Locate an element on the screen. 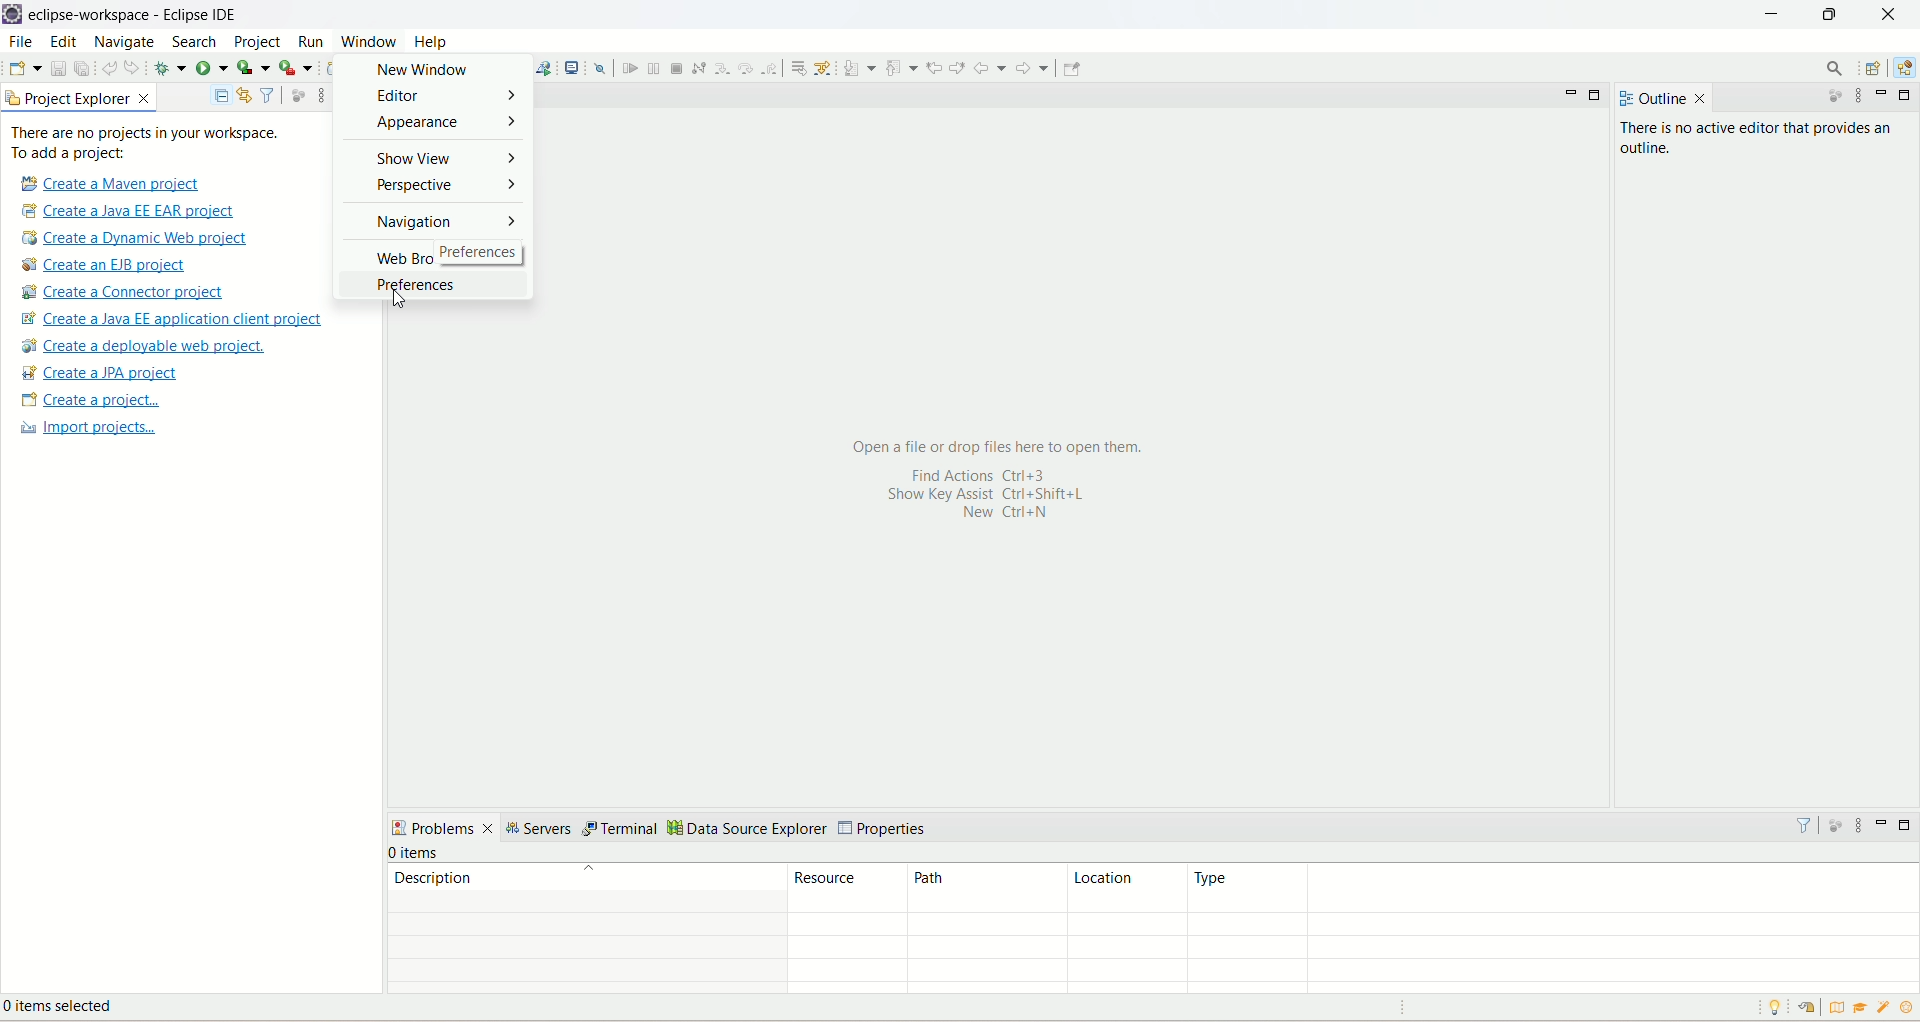 This screenshot has height=1022, width=1920. There is no active editor that provides outline. is located at coordinates (1763, 140).